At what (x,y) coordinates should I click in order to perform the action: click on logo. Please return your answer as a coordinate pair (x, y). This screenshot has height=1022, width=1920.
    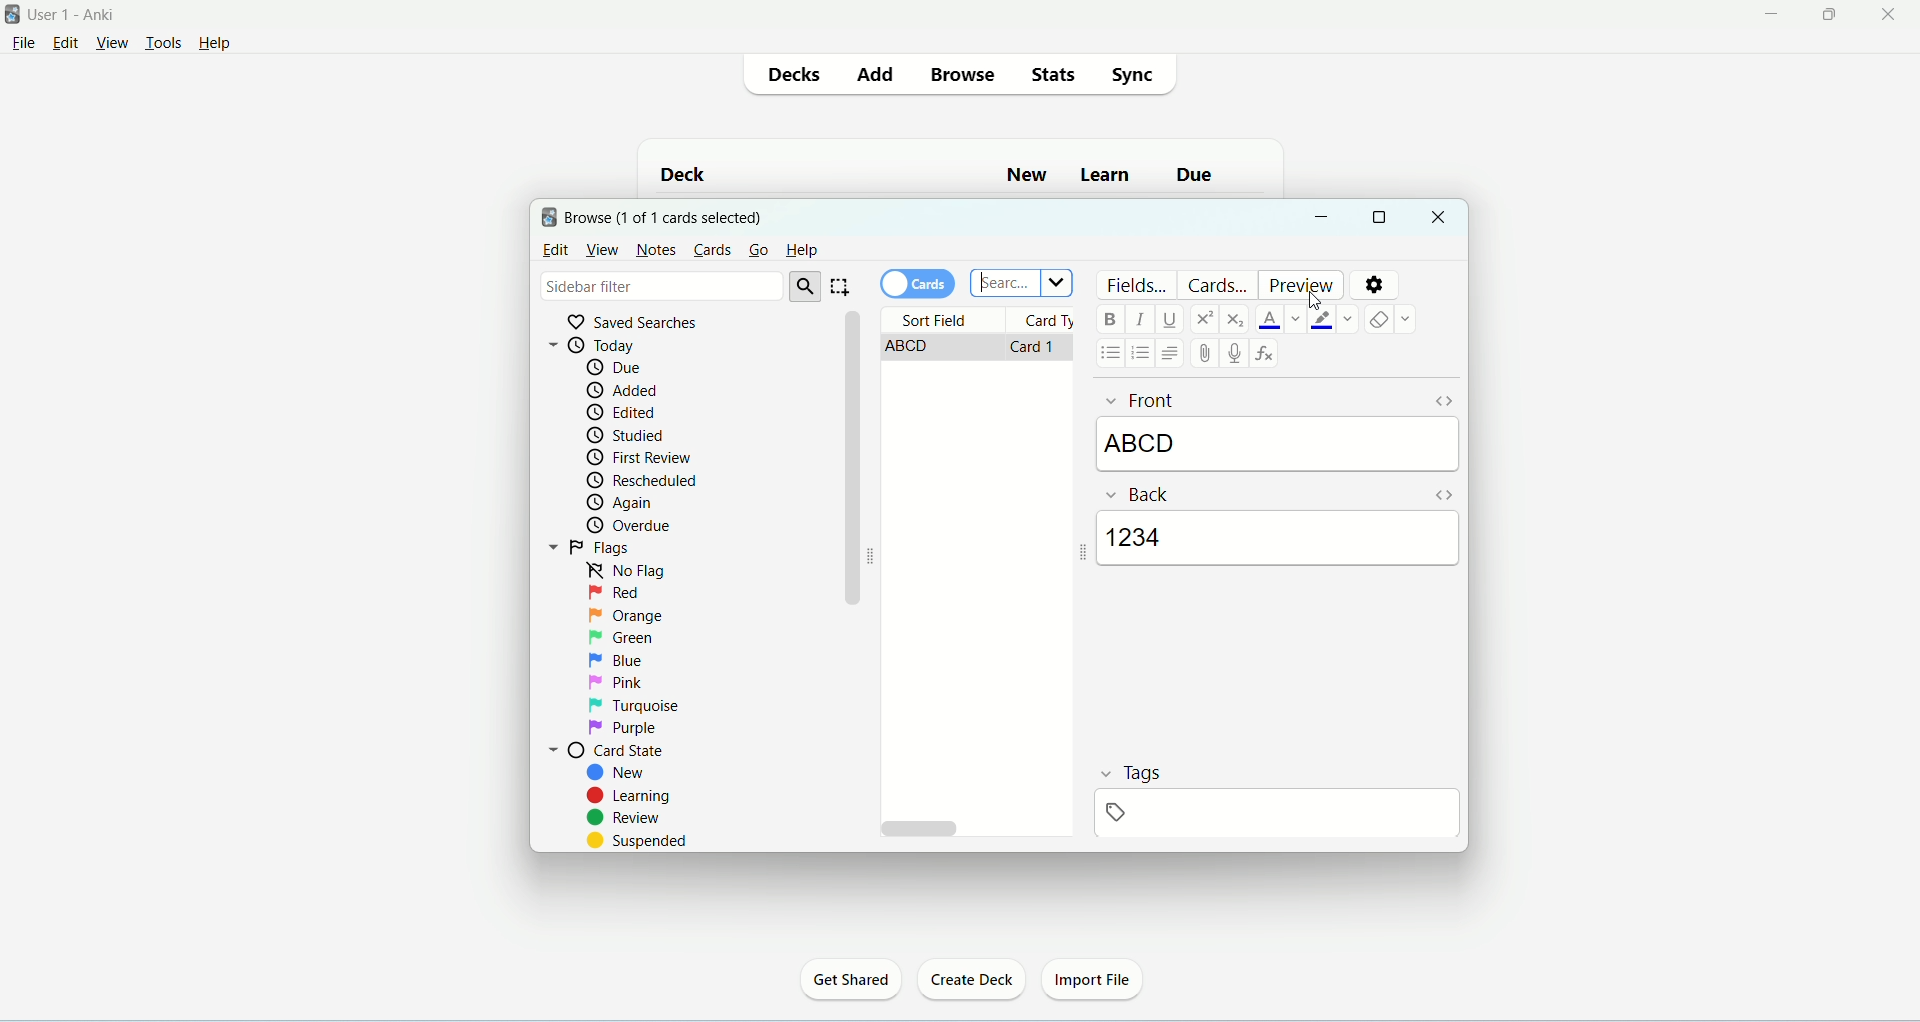
    Looking at the image, I should click on (12, 14).